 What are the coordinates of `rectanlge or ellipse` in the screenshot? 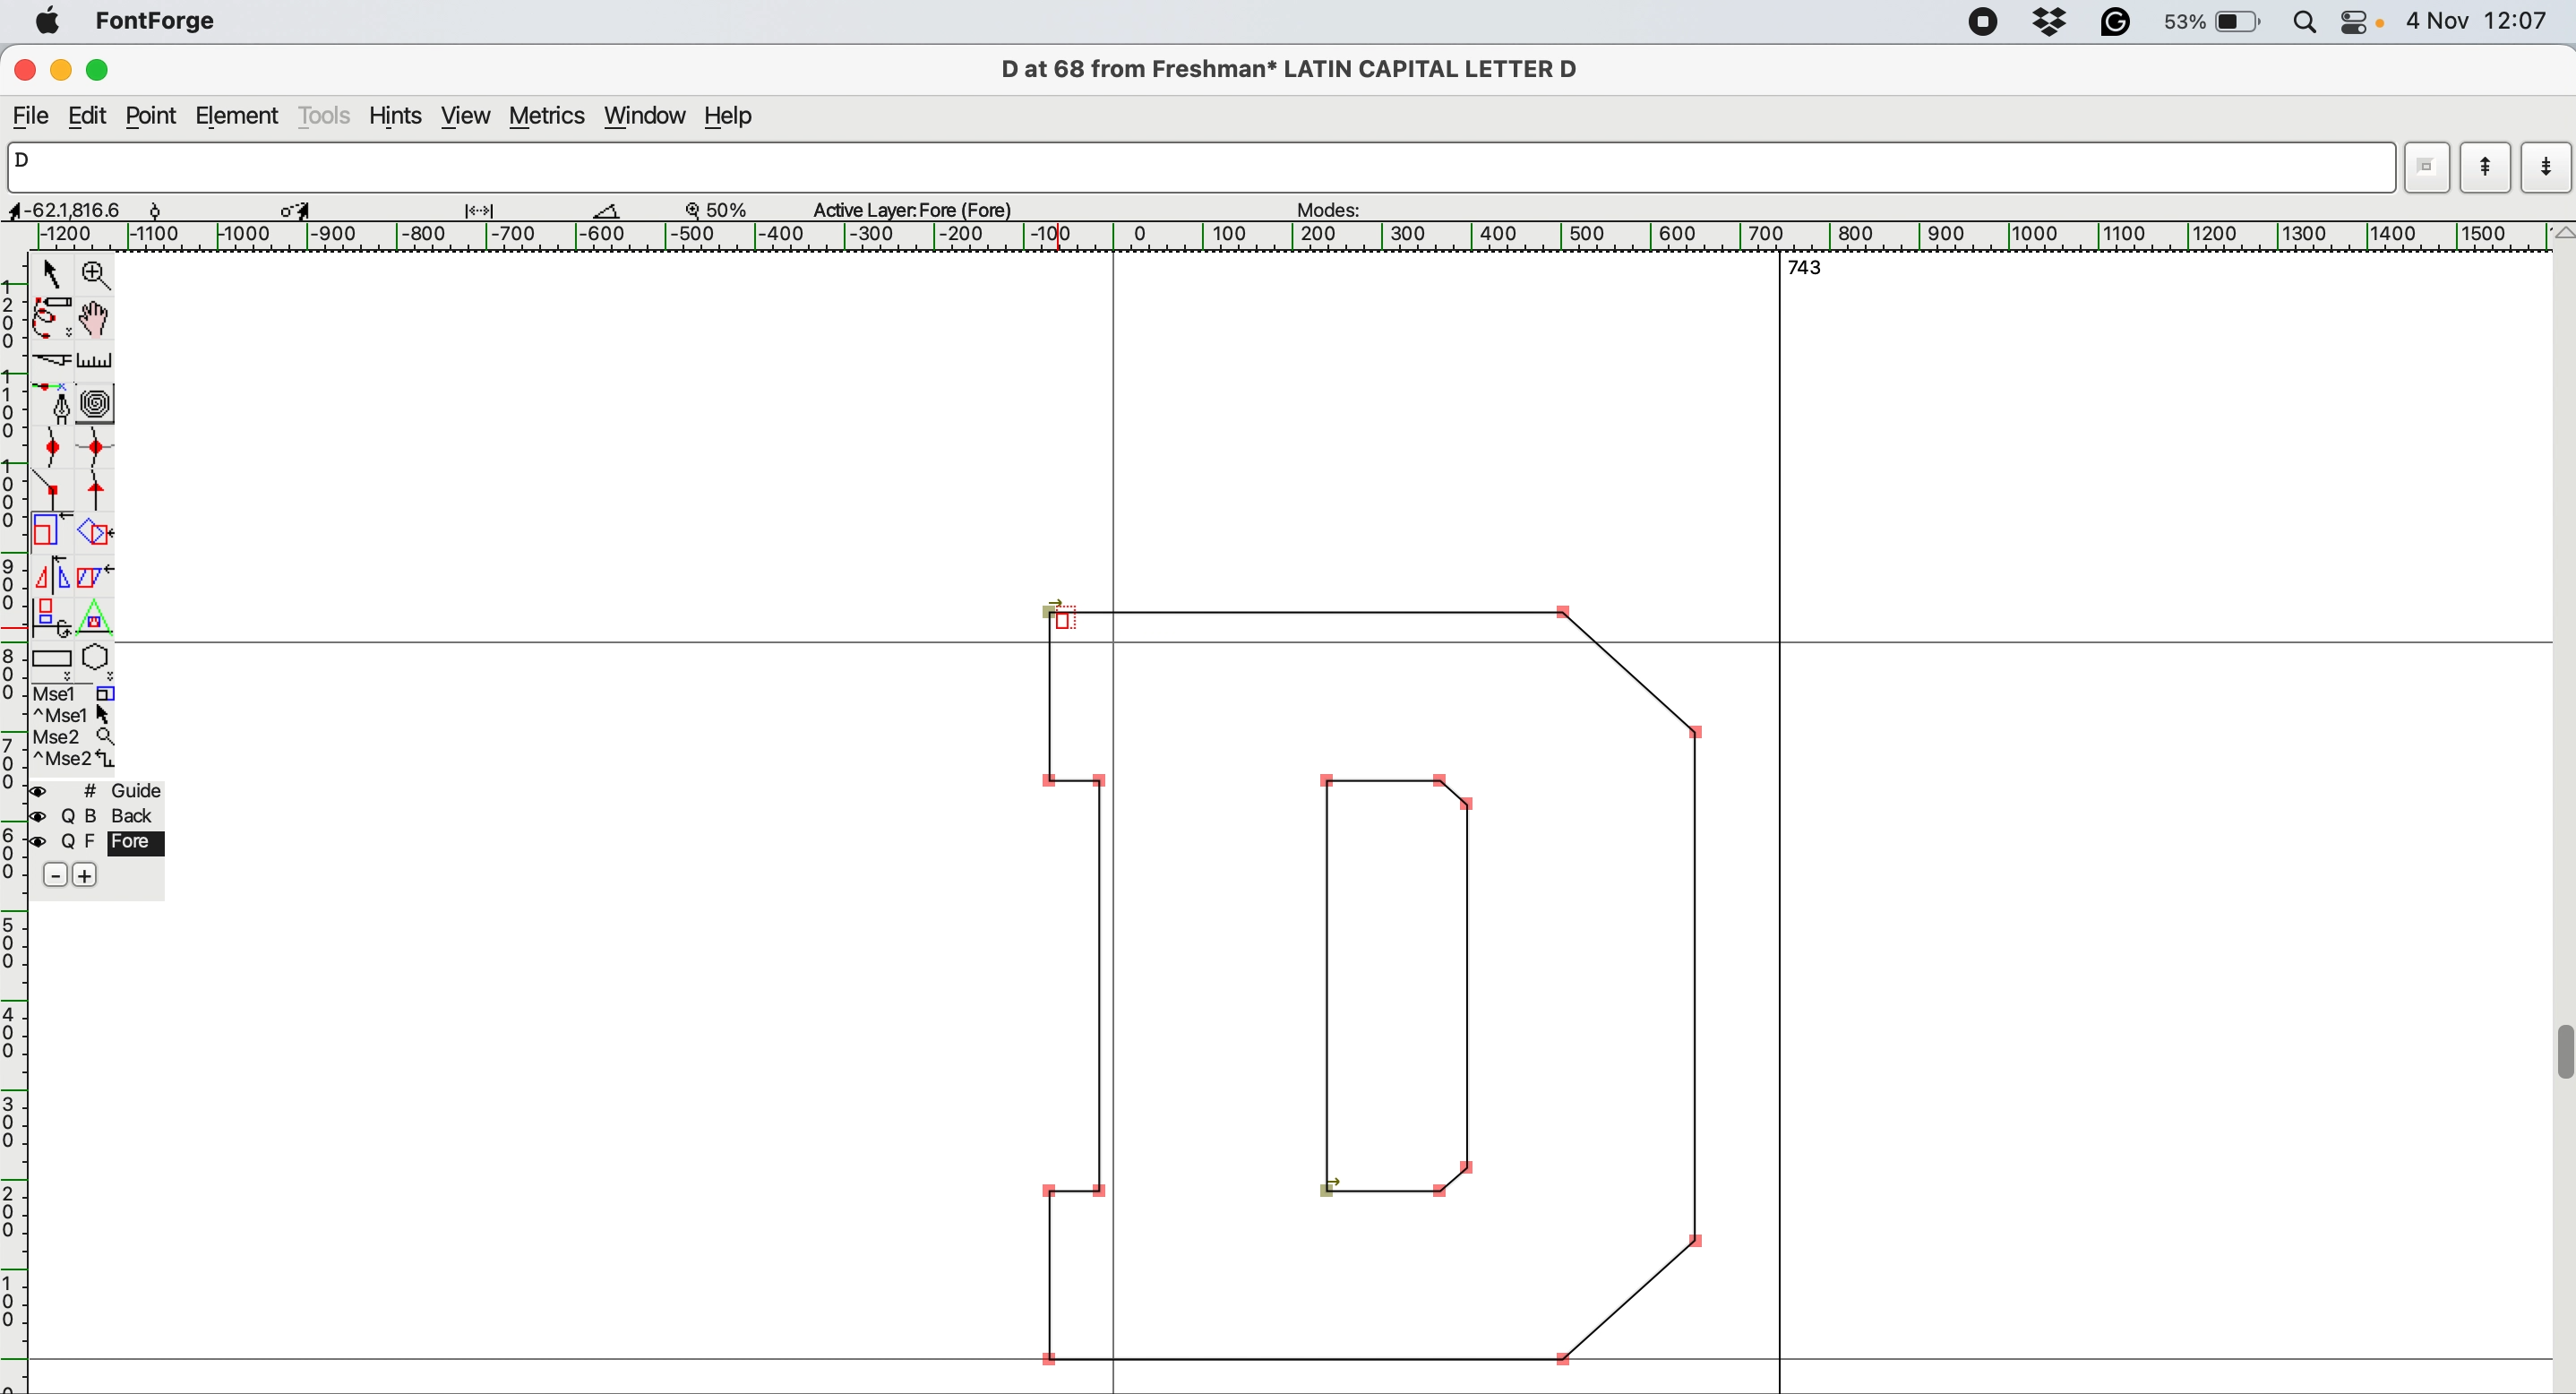 It's located at (54, 661).